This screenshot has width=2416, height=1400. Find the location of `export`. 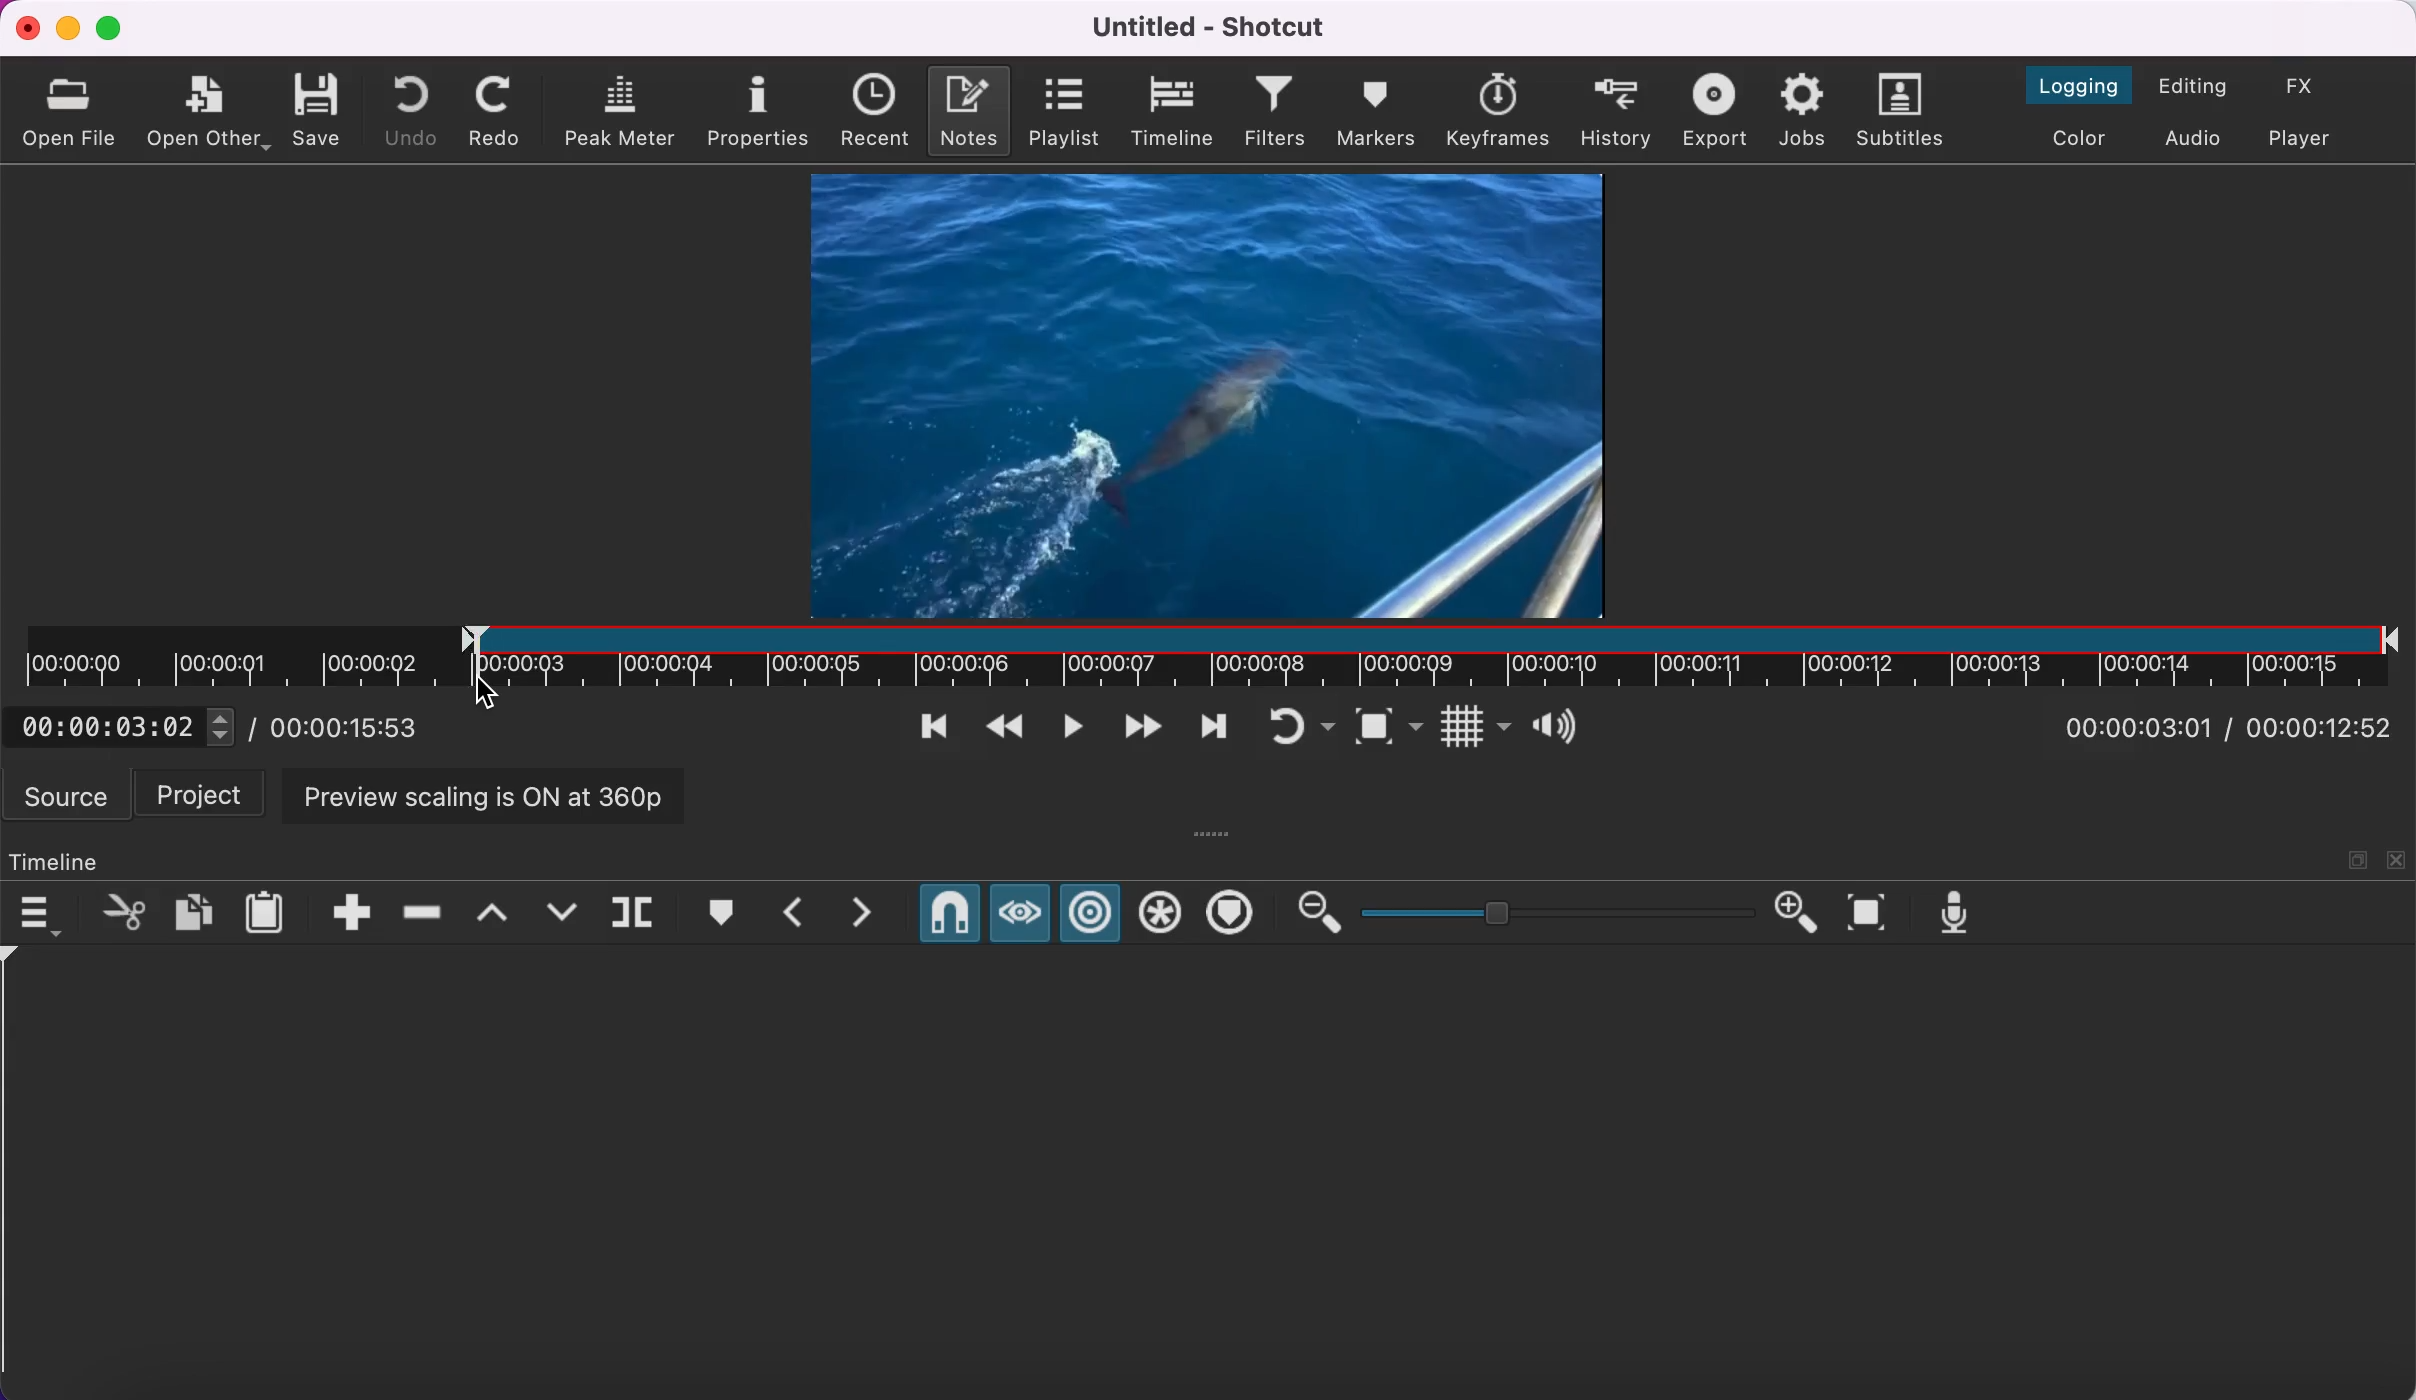

export is located at coordinates (1712, 111).